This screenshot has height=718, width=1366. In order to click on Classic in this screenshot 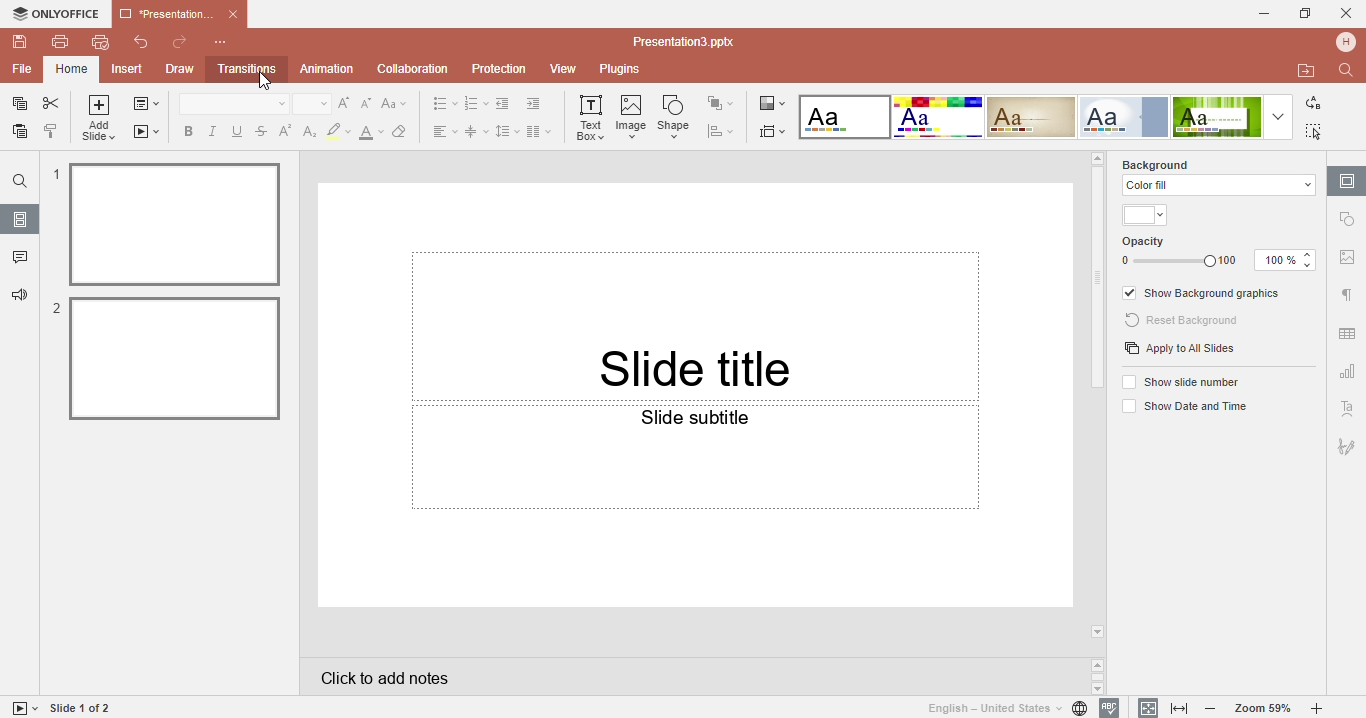, I will do `click(1032, 117)`.